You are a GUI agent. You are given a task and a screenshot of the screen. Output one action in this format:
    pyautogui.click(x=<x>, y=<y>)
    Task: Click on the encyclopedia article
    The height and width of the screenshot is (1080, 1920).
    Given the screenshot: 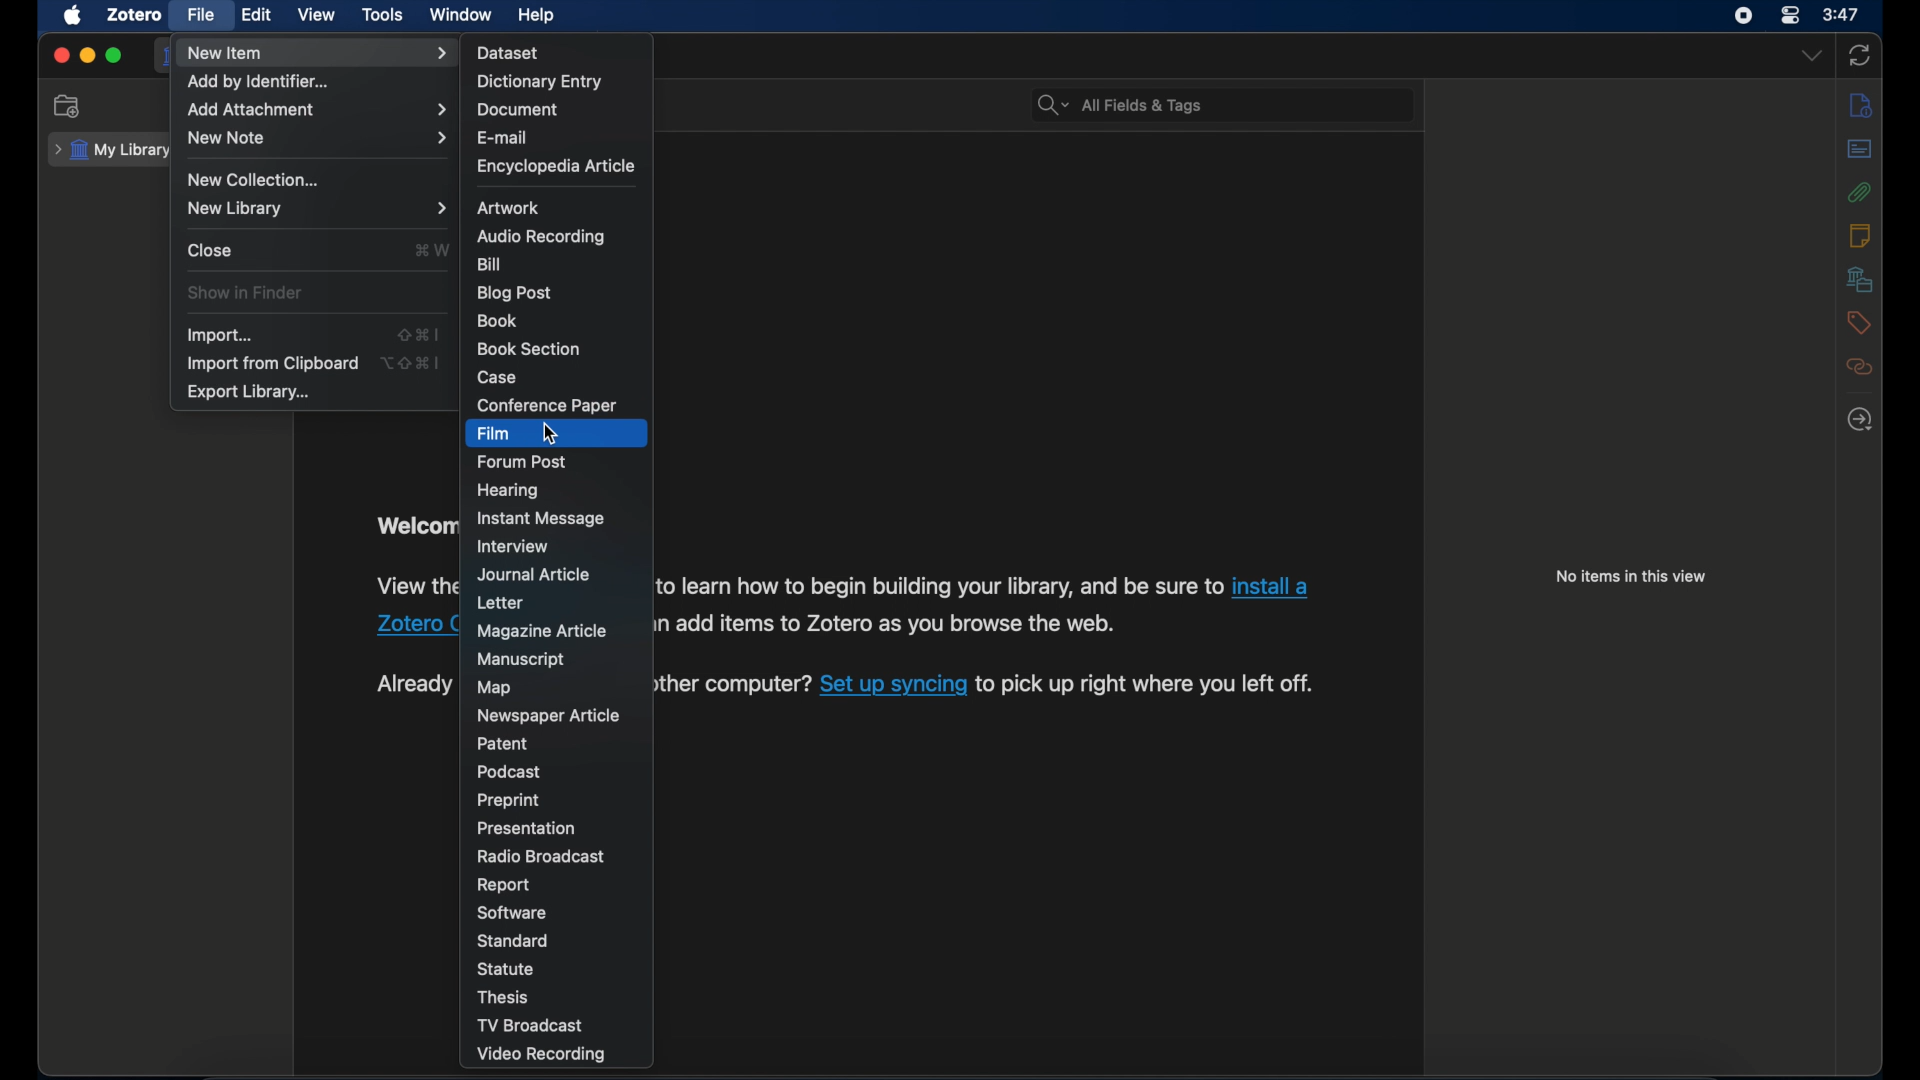 What is the action you would take?
    pyautogui.click(x=554, y=167)
    